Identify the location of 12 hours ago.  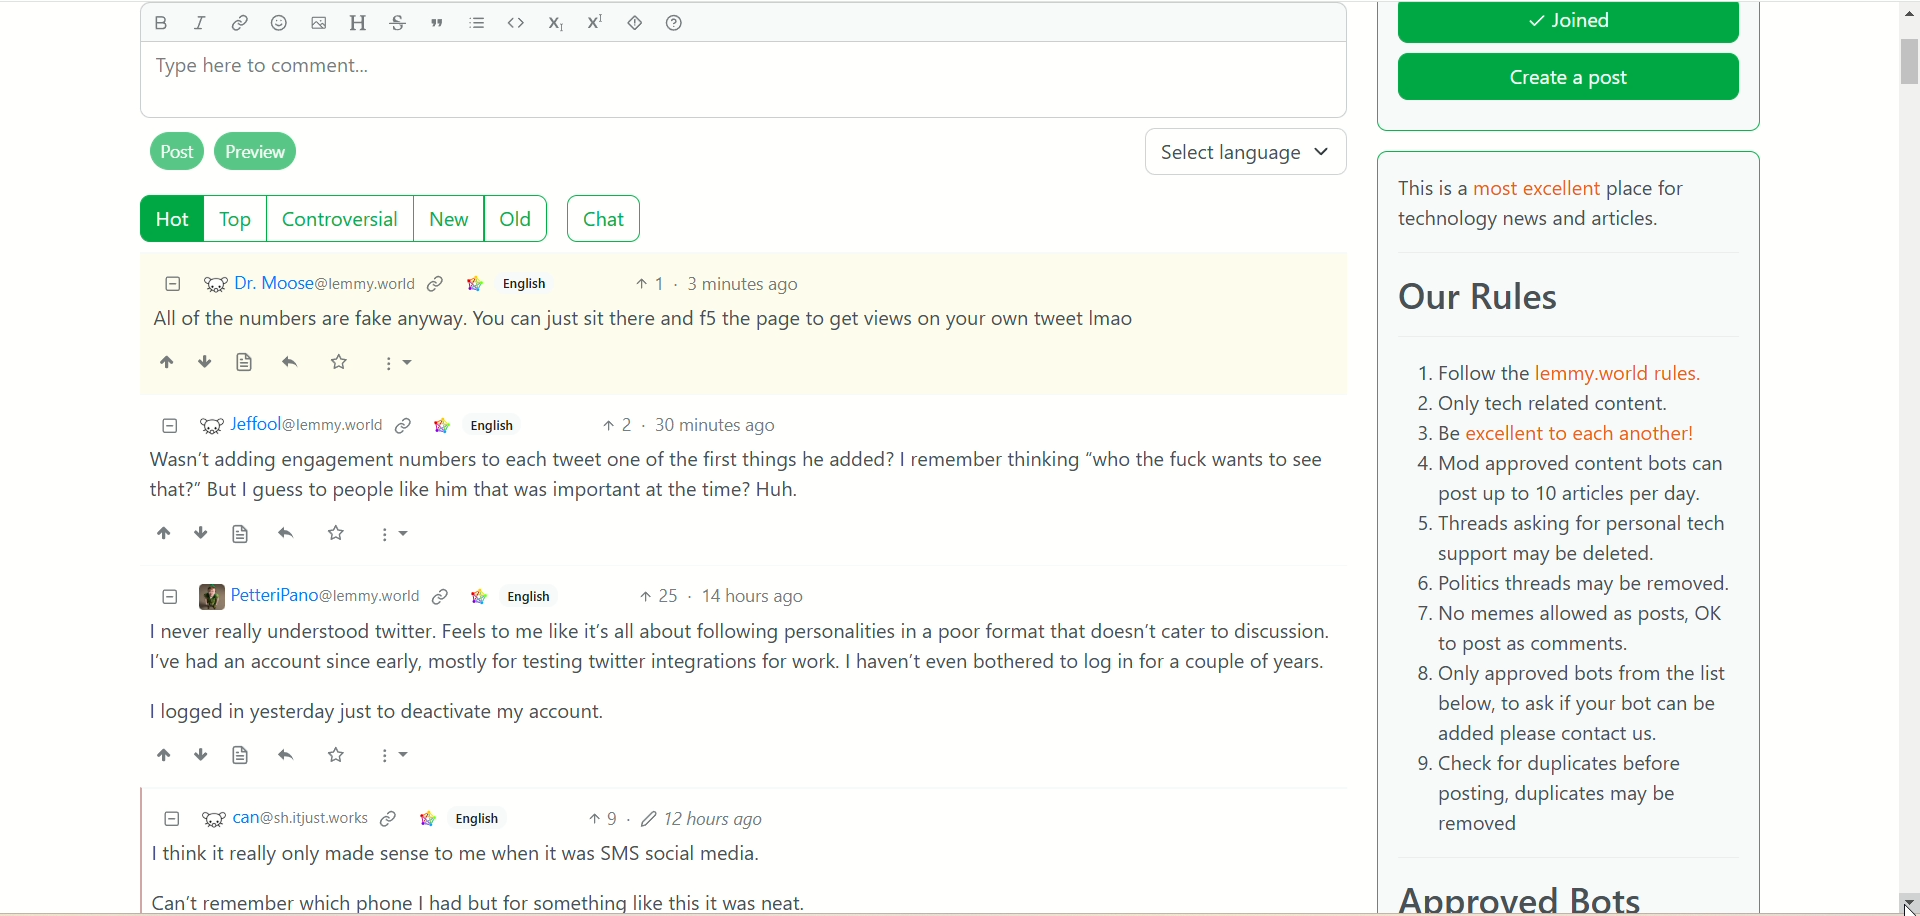
(708, 817).